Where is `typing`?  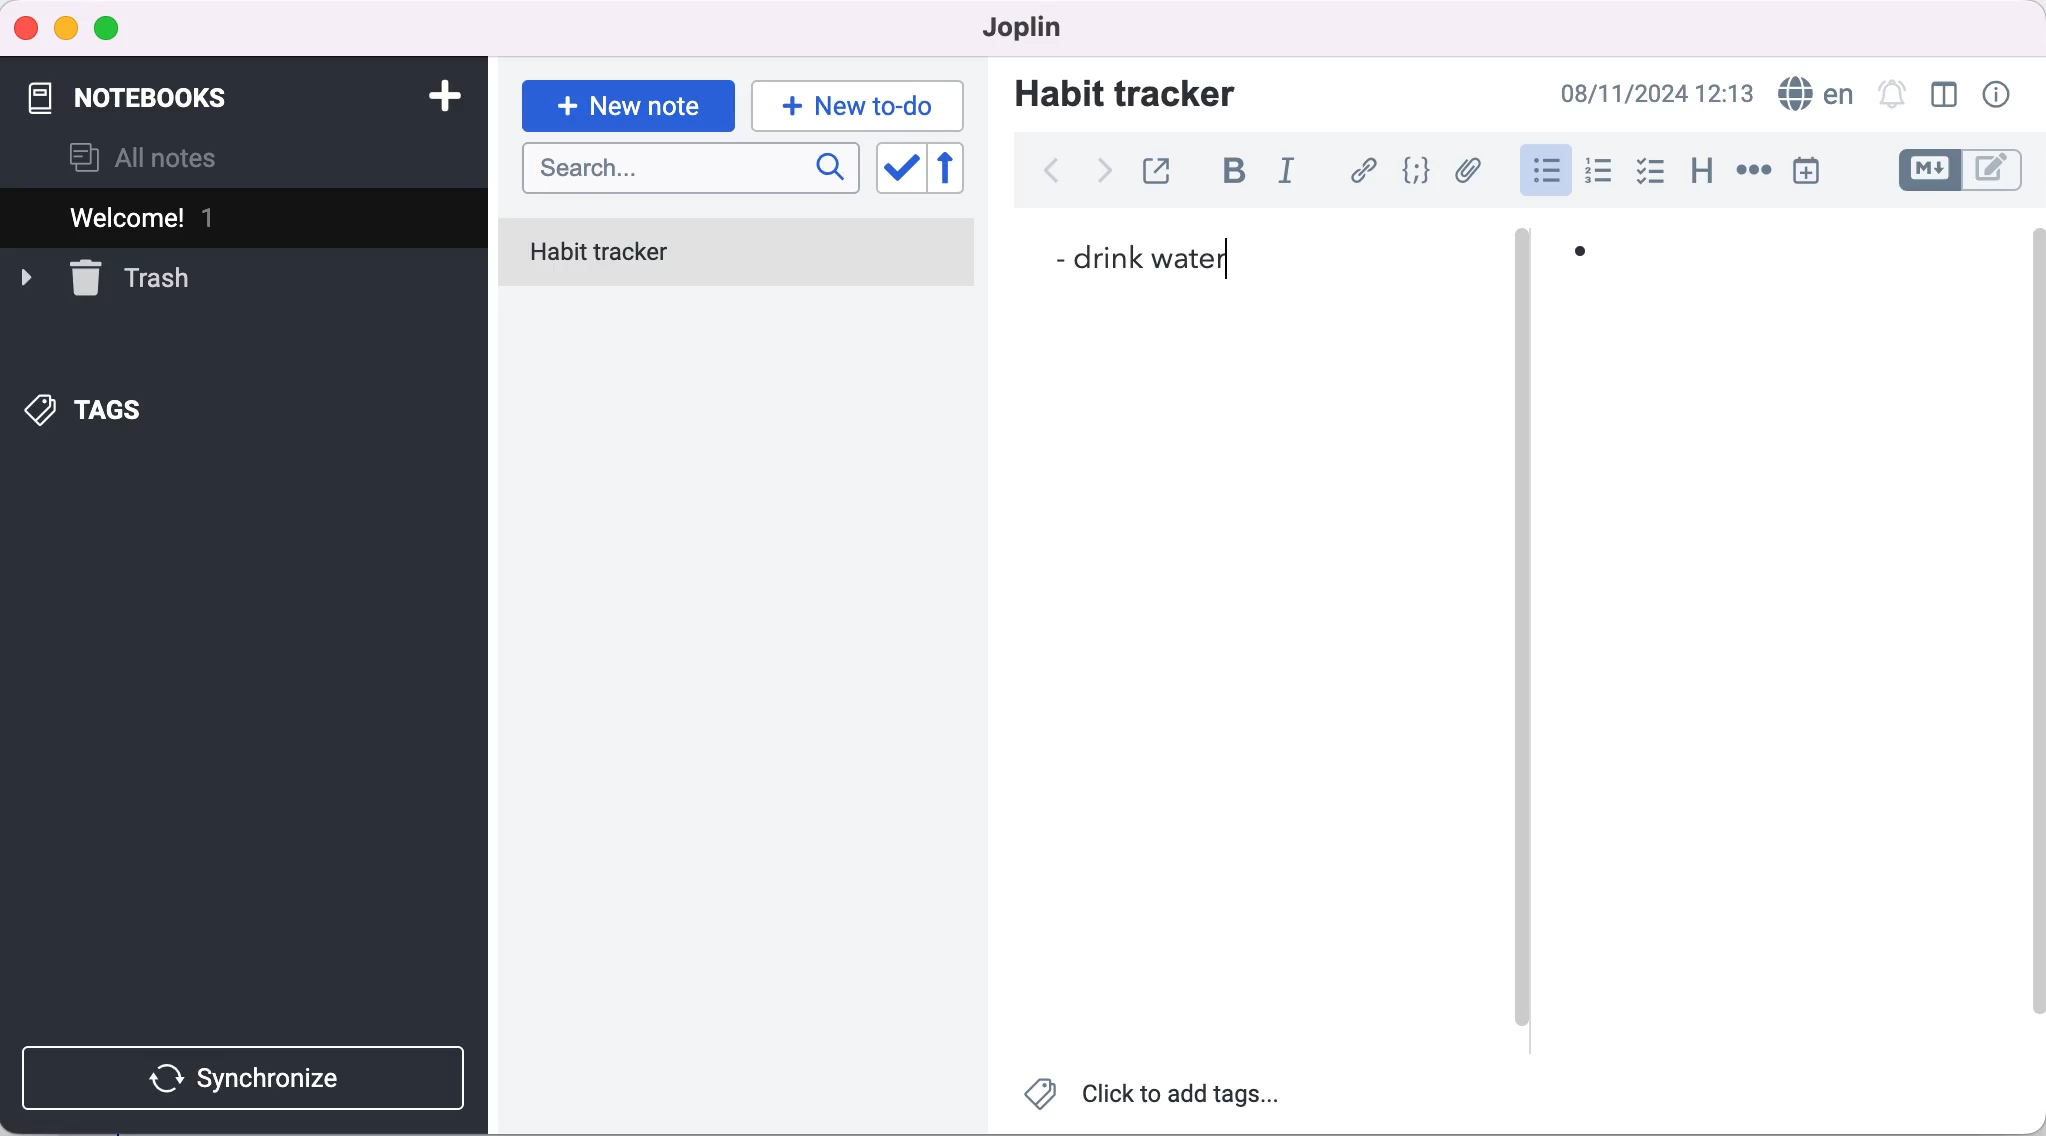
typing is located at coordinates (858, 105).